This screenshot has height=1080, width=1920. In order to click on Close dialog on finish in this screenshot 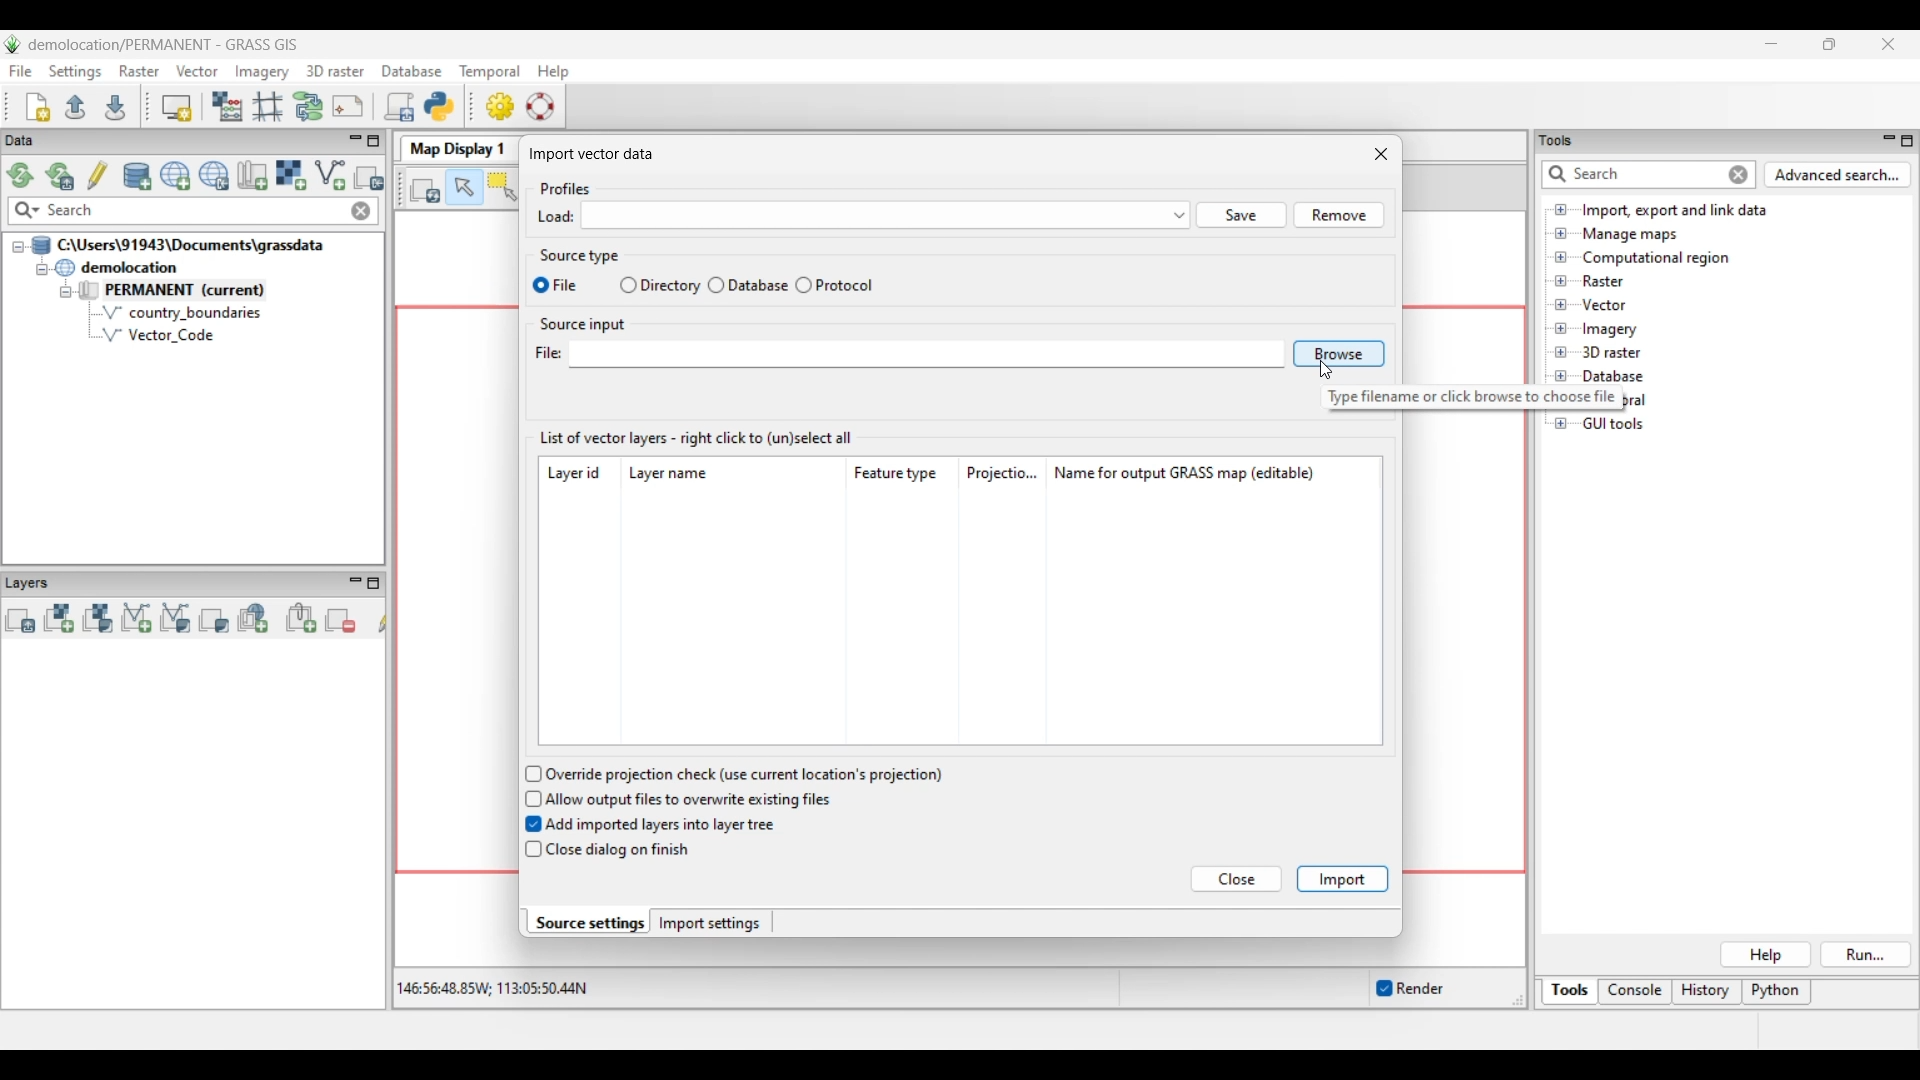, I will do `click(619, 850)`.